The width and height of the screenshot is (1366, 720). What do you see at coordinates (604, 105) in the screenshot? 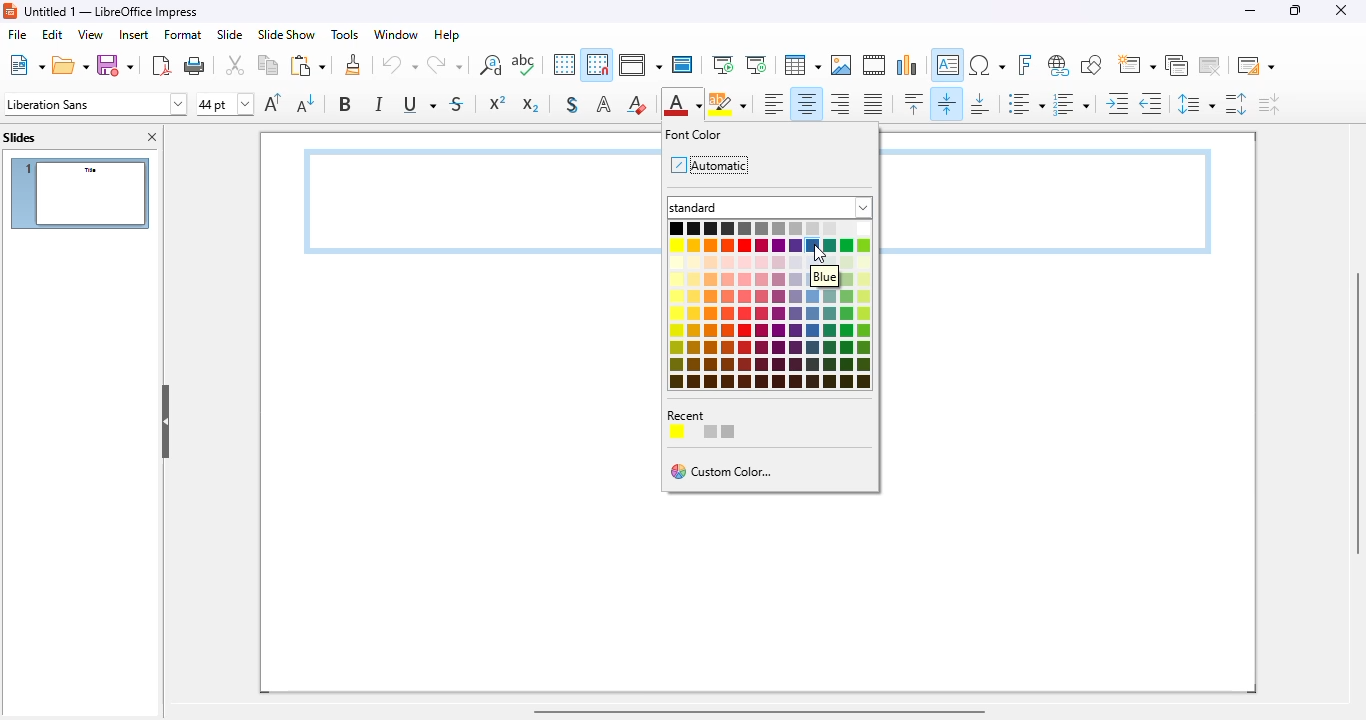
I see `apply outline attribute to font` at bounding box center [604, 105].